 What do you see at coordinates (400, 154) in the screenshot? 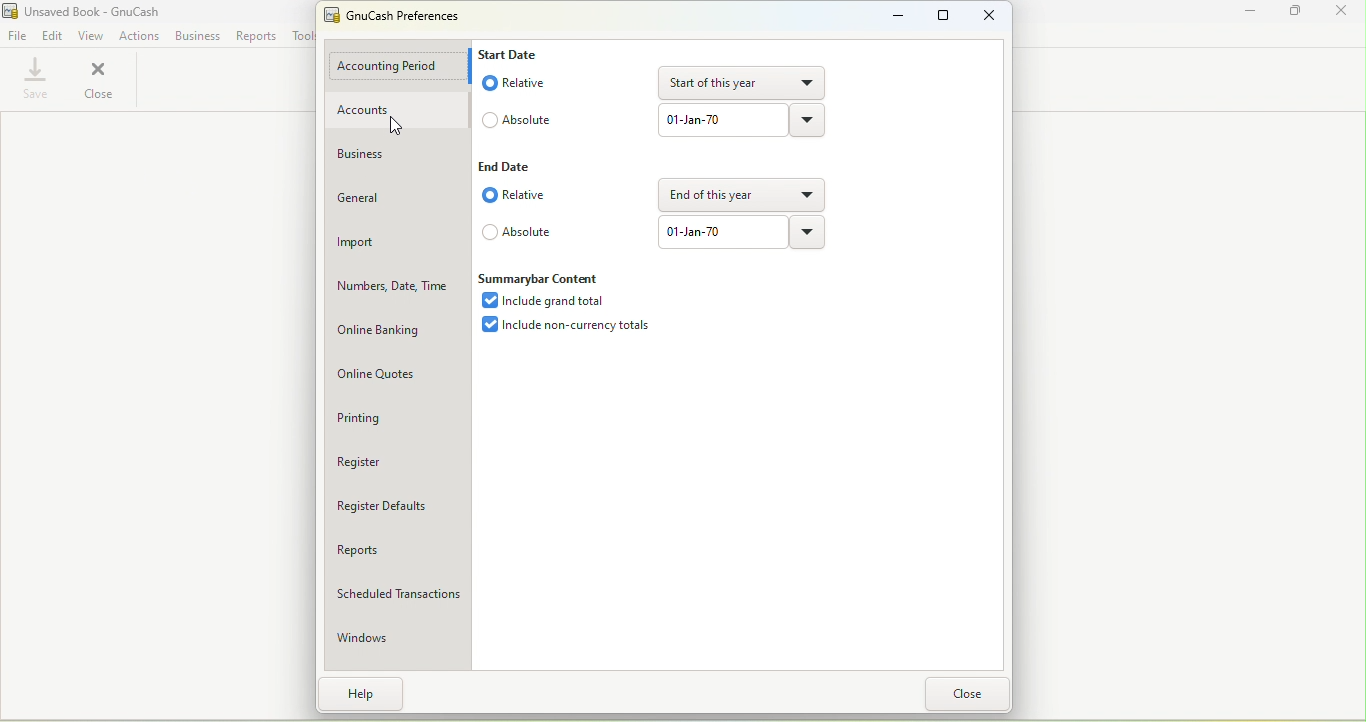
I see `Business` at bounding box center [400, 154].